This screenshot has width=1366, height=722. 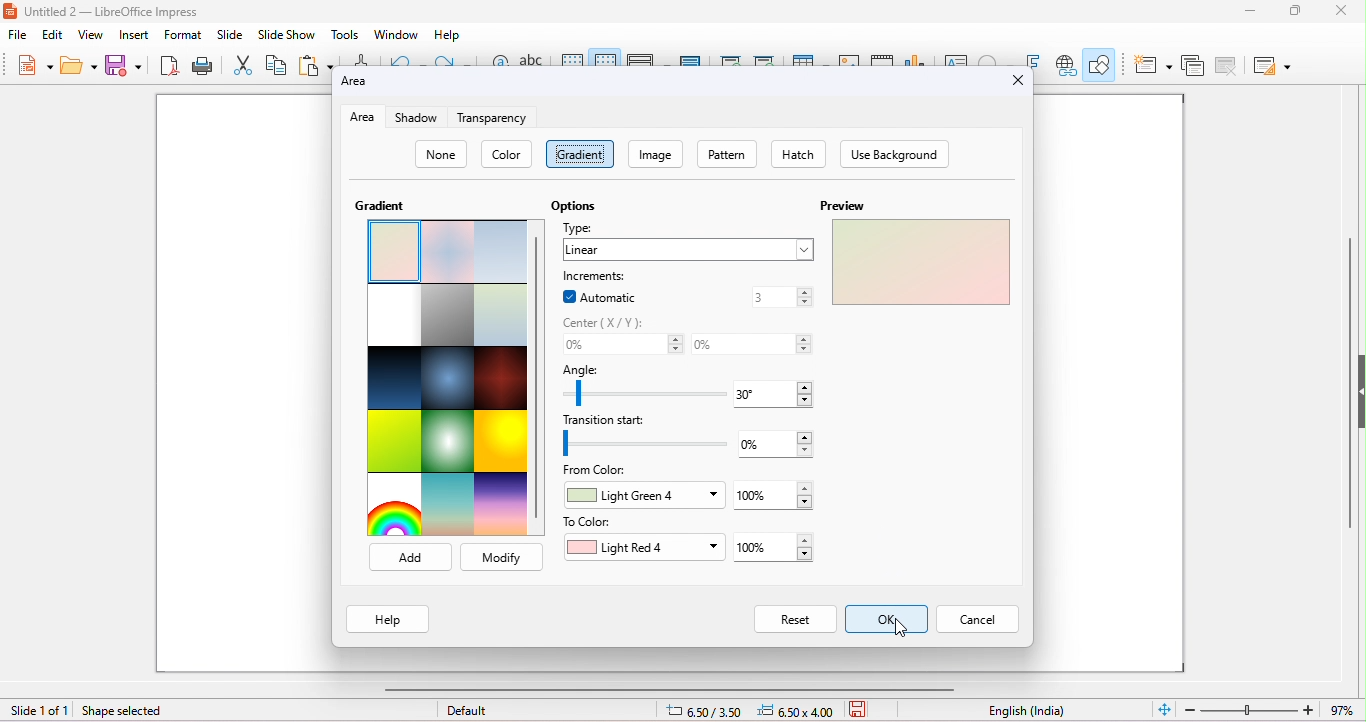 I want to click on cancel, so click(x=979, y=619).